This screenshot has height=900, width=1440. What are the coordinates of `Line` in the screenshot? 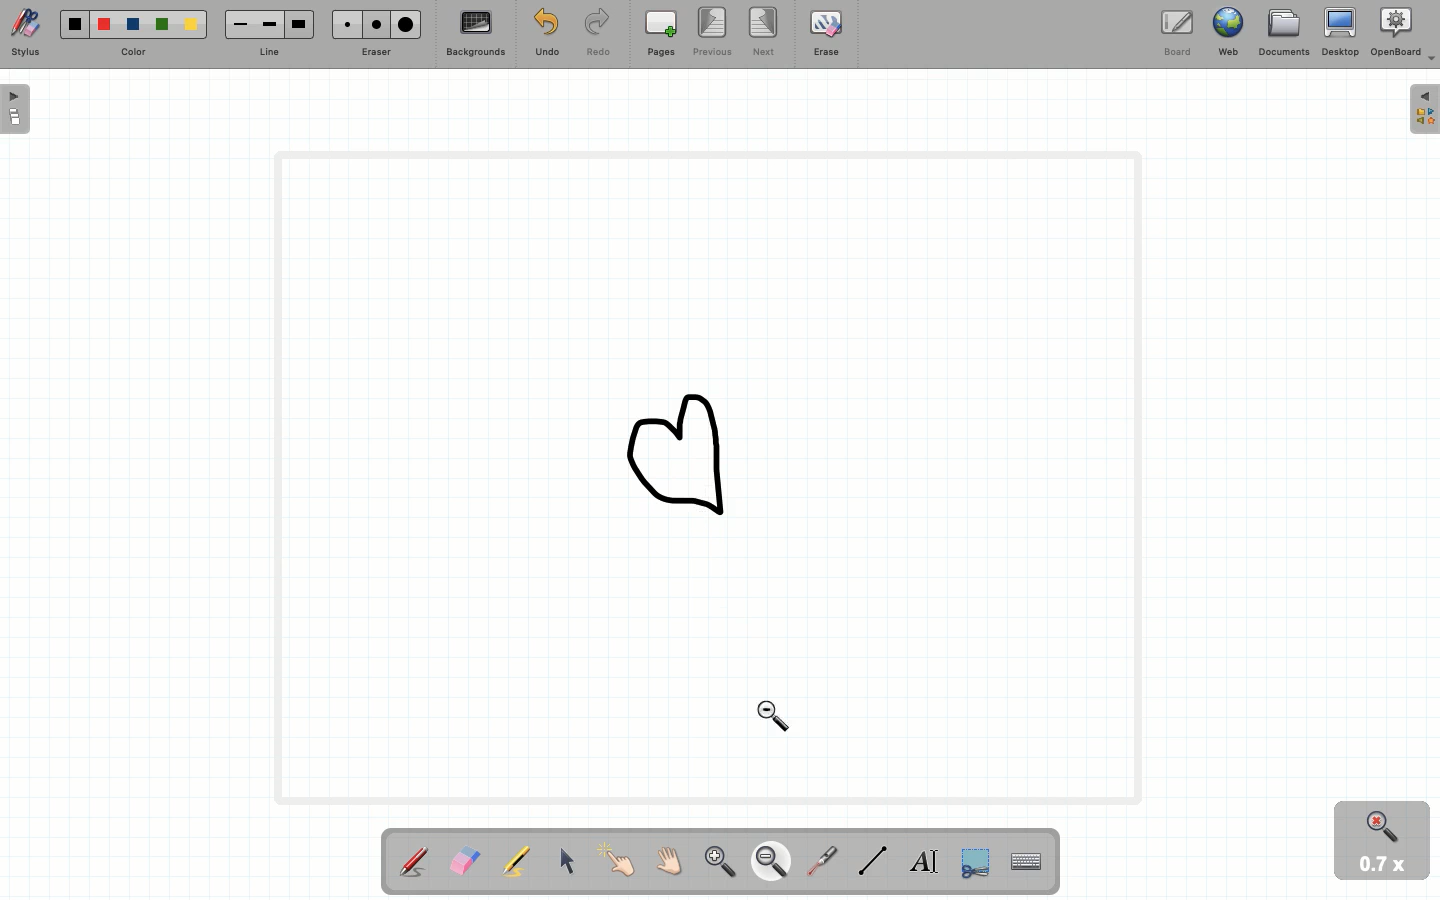 It's located at (268, 33).